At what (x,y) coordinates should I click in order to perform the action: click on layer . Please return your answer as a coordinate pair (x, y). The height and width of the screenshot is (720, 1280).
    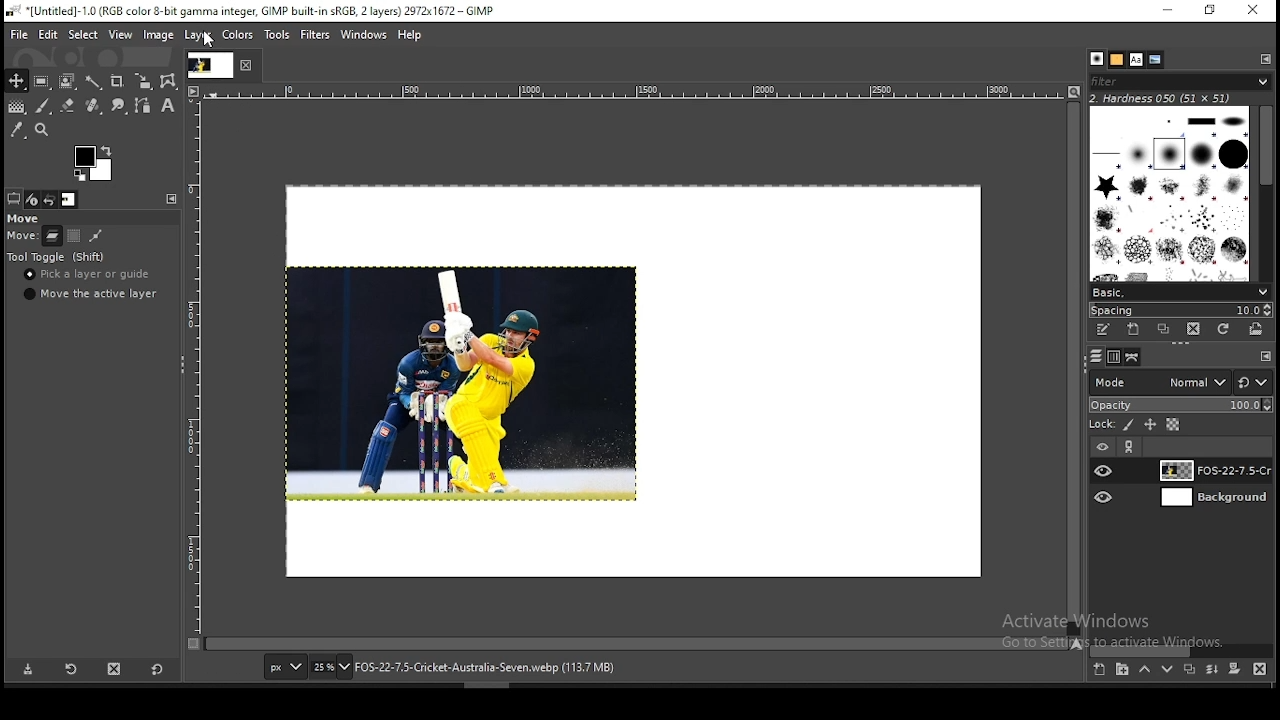
    Looking at the image, I should click on (1211, 470).